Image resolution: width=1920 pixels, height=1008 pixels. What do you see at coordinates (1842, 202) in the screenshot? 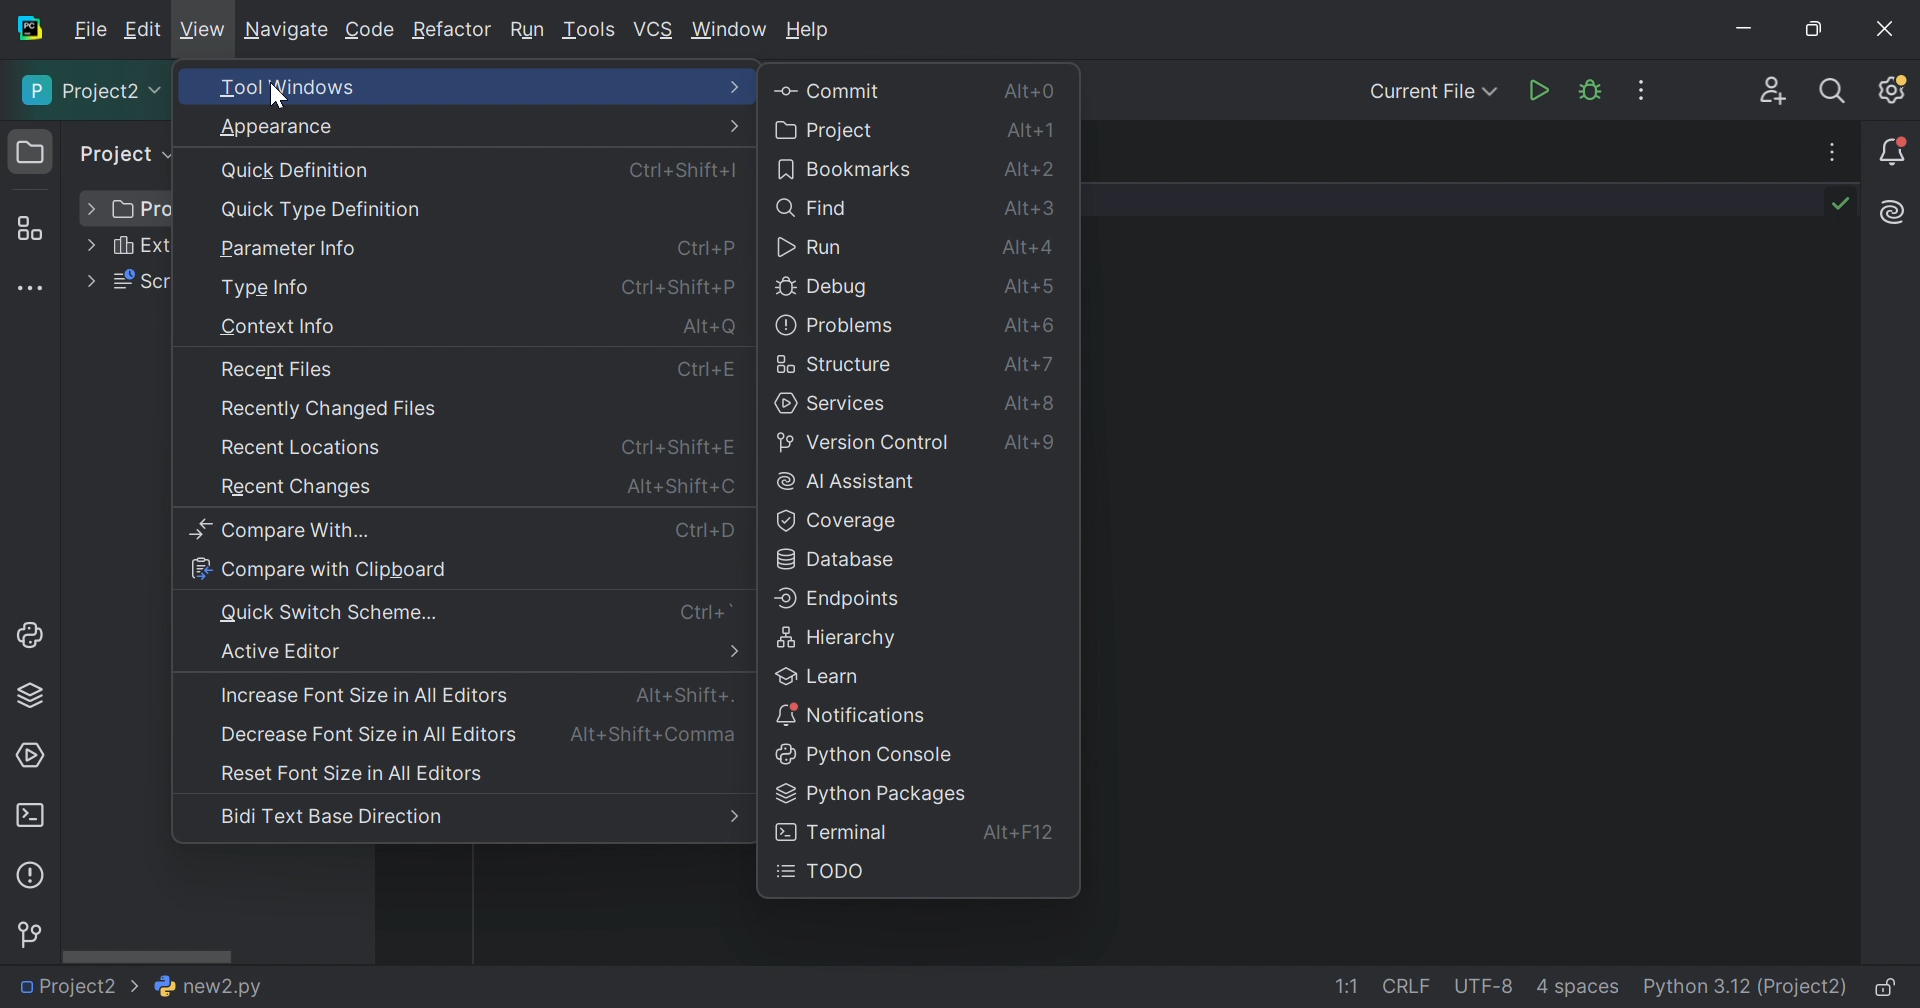
I see `No problems found` at bounding box center [1842, 202].